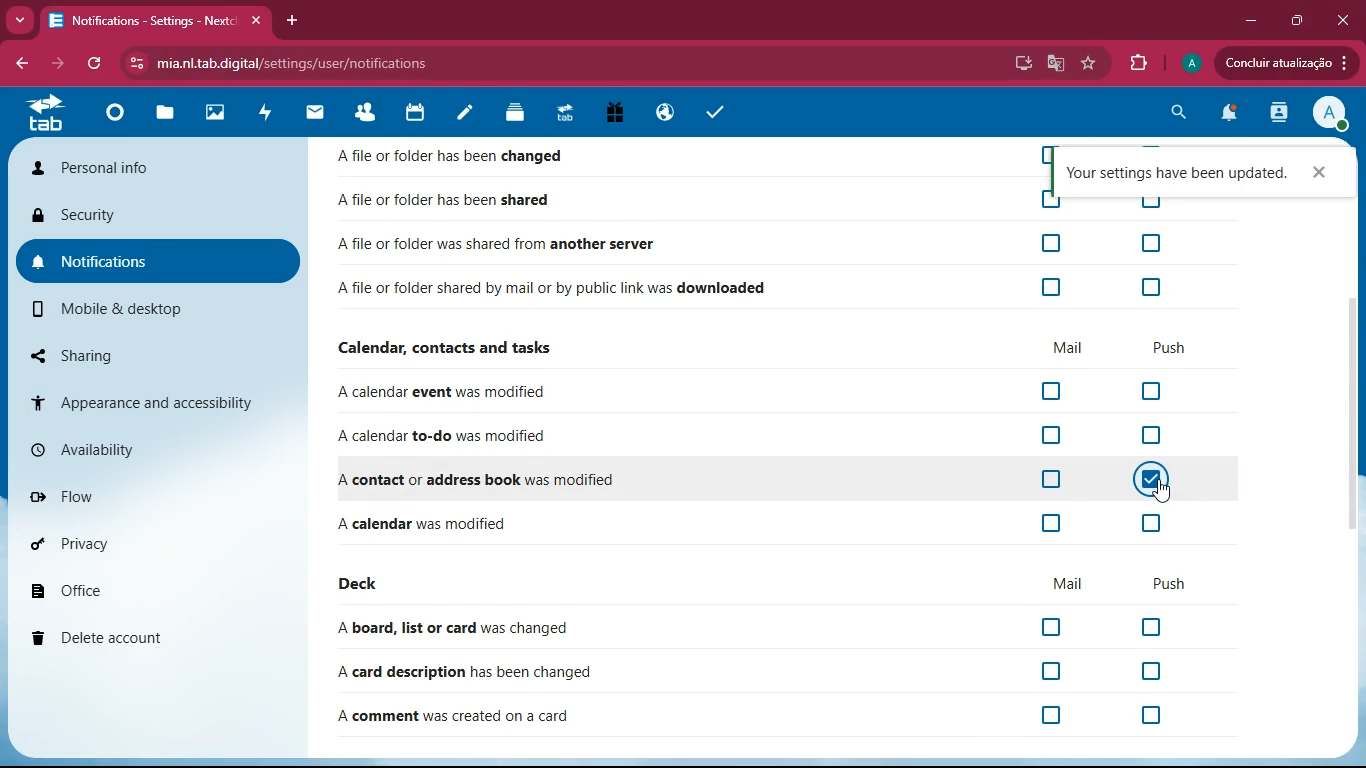 This screenshot has width=1366, height=768. What do you see at coordinates (143, 638) in the screenshot?
I see `delete account` at bounding box center [143, 638].